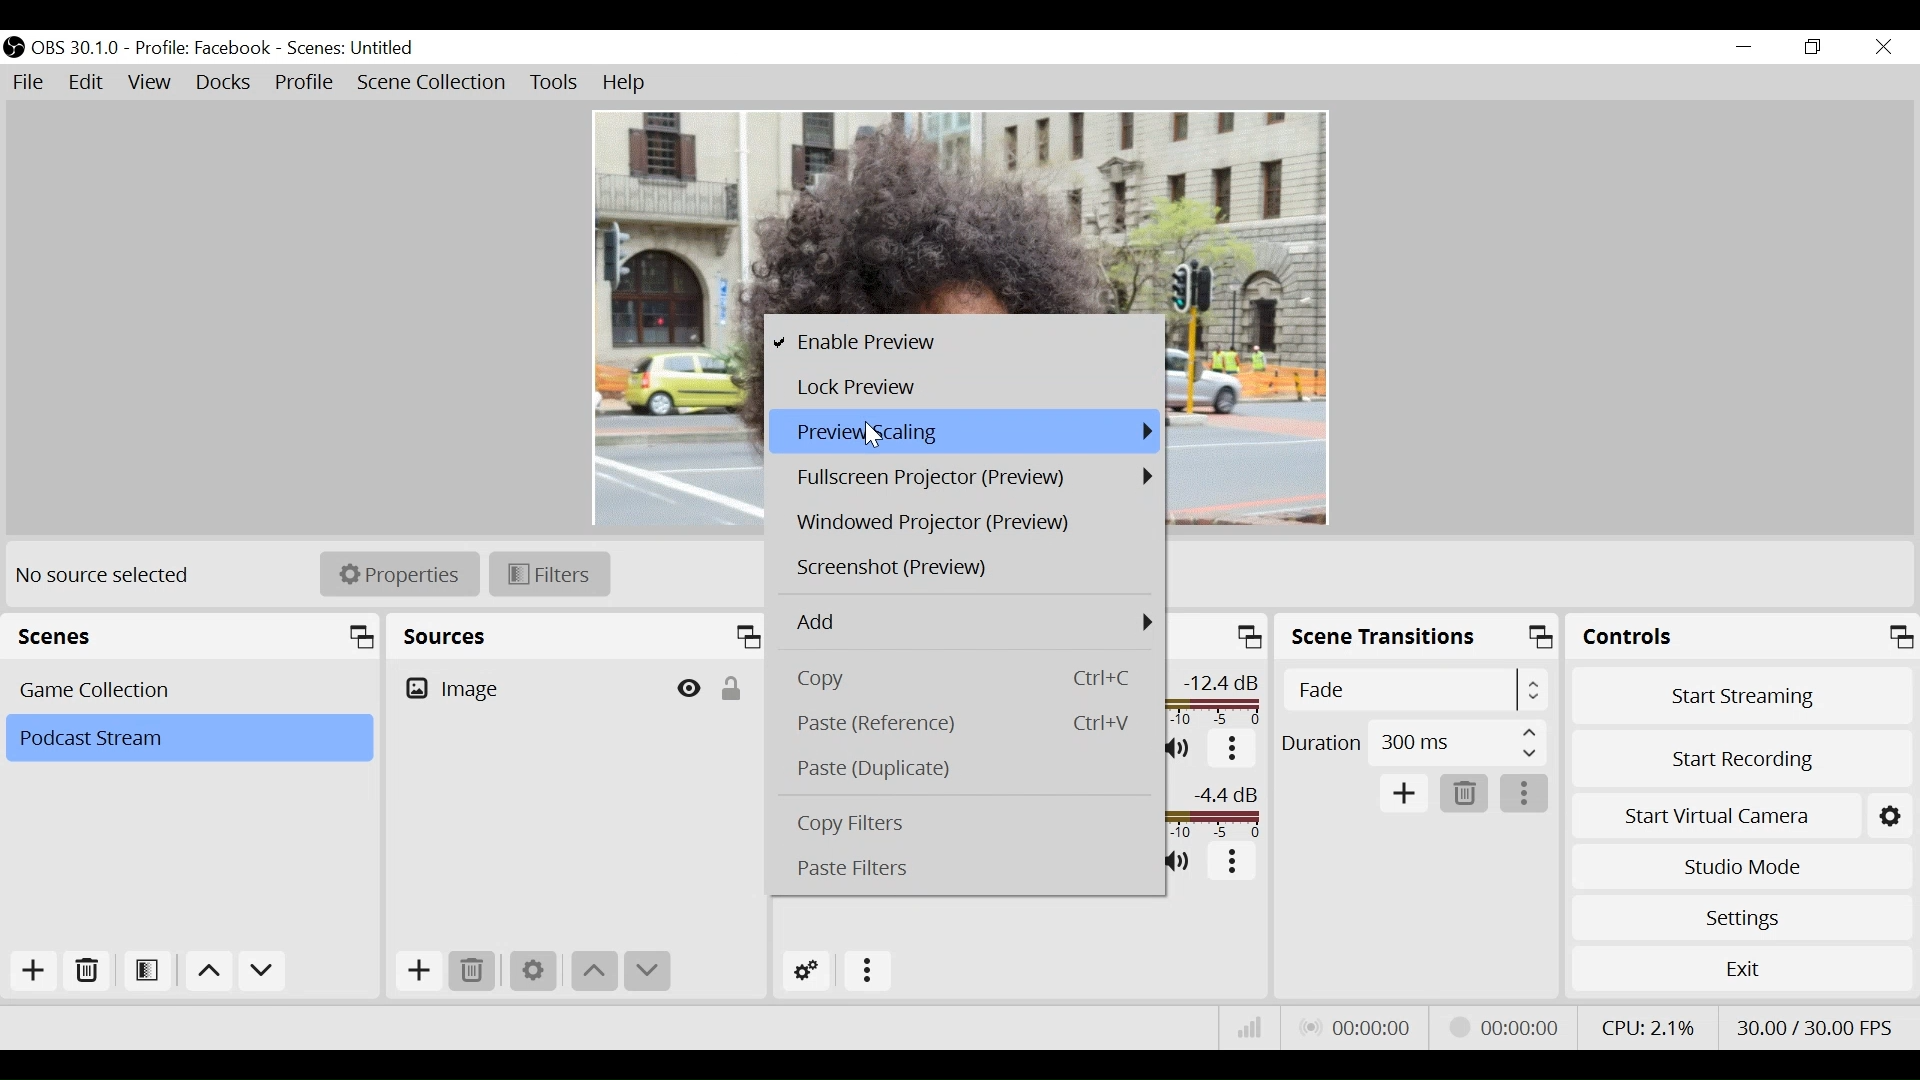 Image resolution: width=1920 pixels, height=1080 pixels. Describe the element at coordinates (352, 49) in the screenshot. I see `Scene` at that location.